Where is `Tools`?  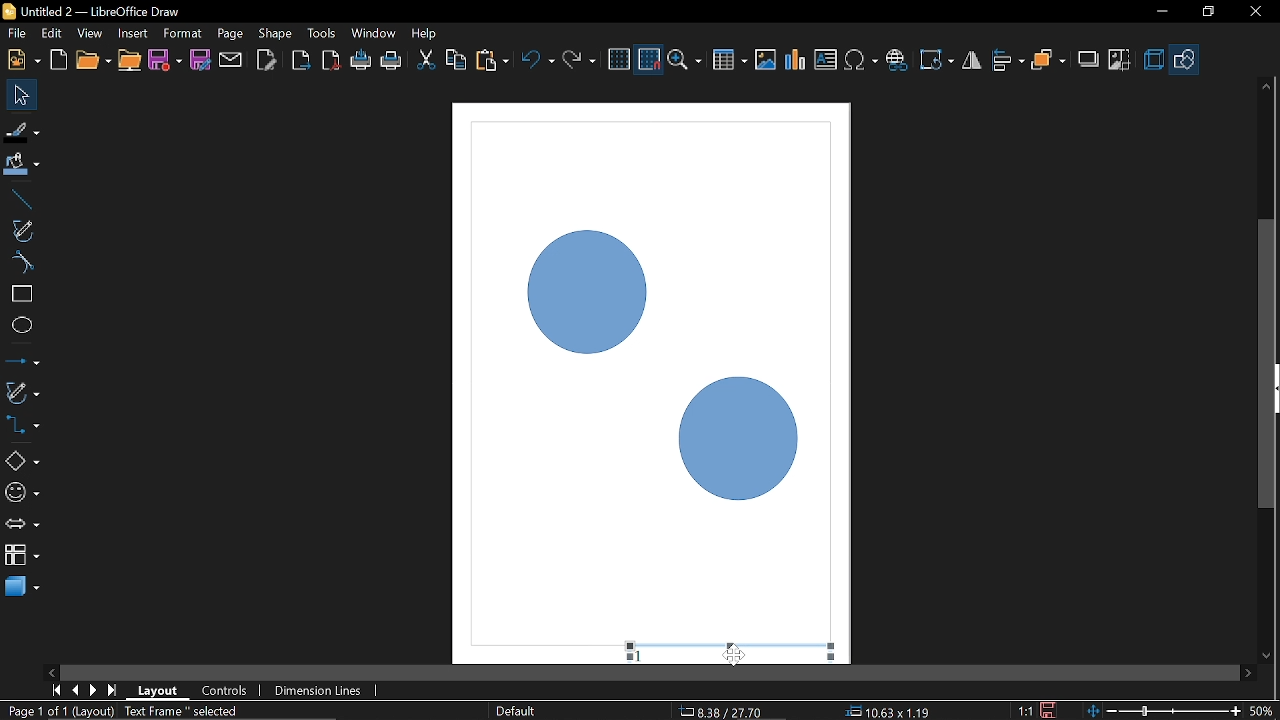
Tools is located at coordinates (322, 32).